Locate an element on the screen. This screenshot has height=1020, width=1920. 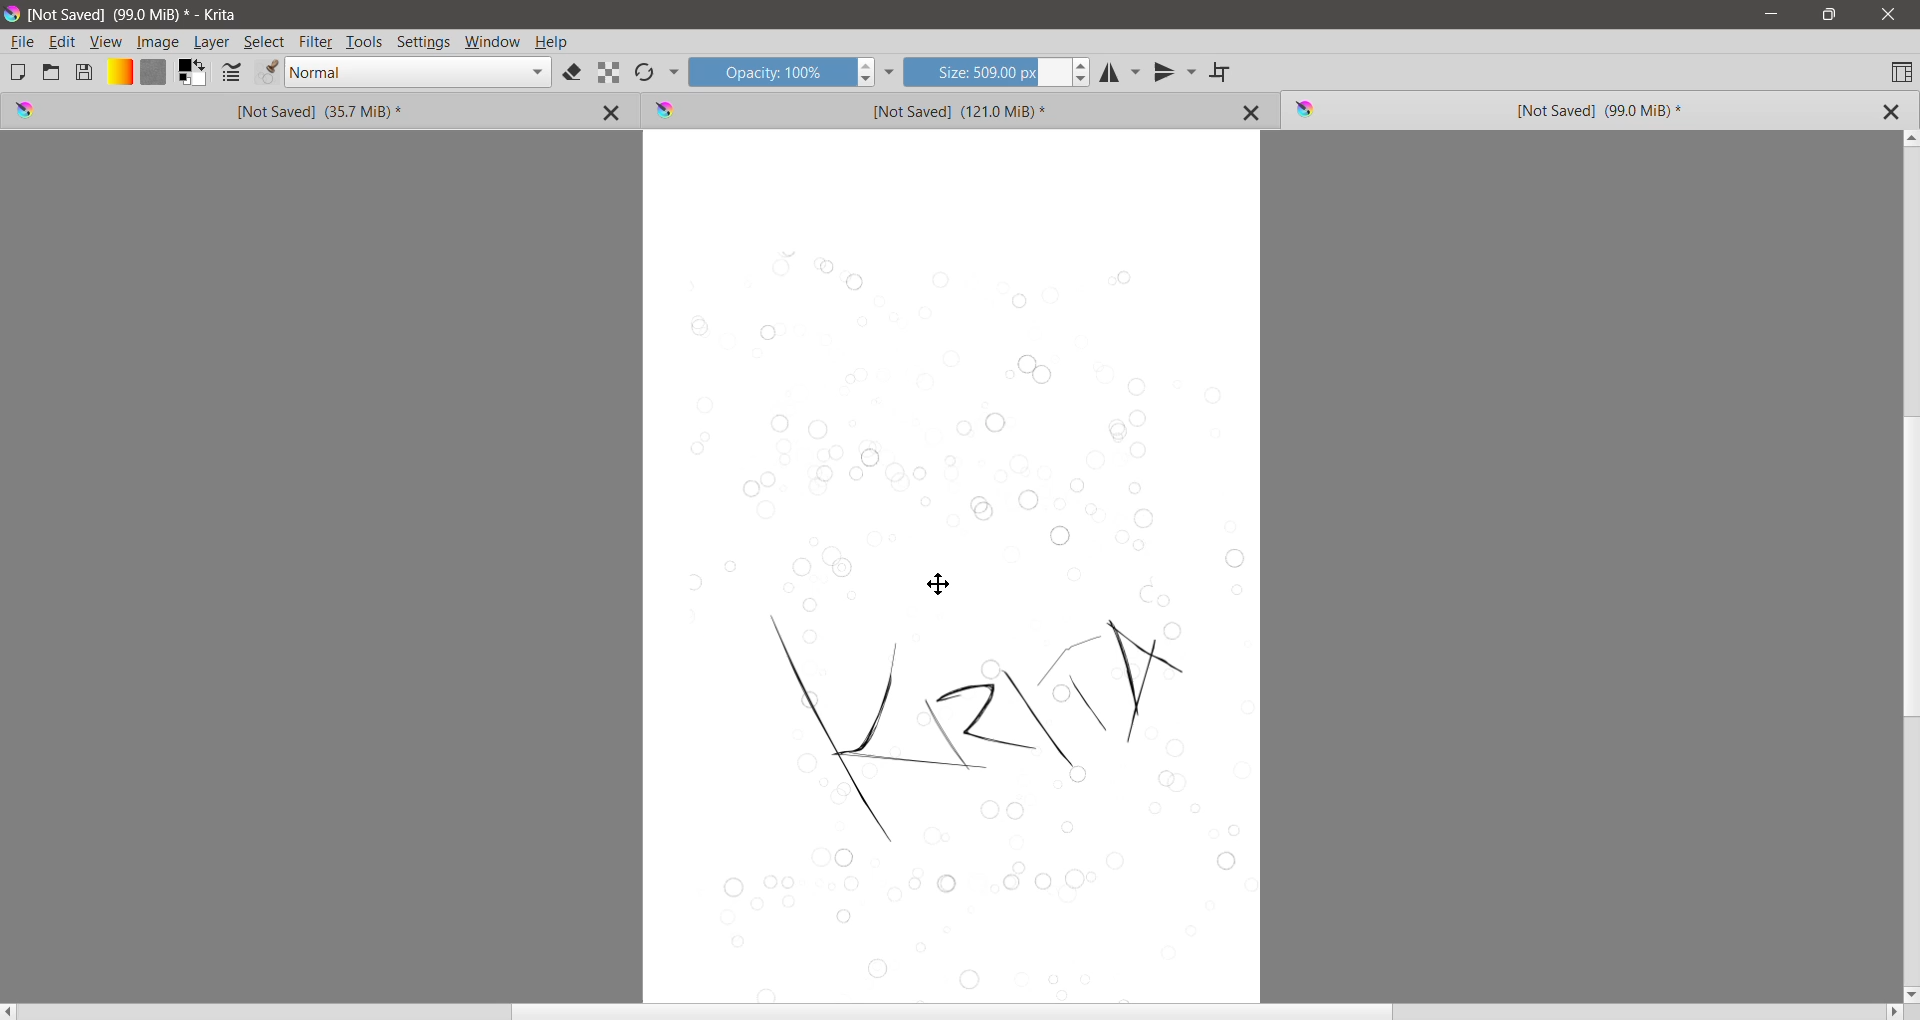
Wrap Around Mode is located at coordinates (1222, 73).